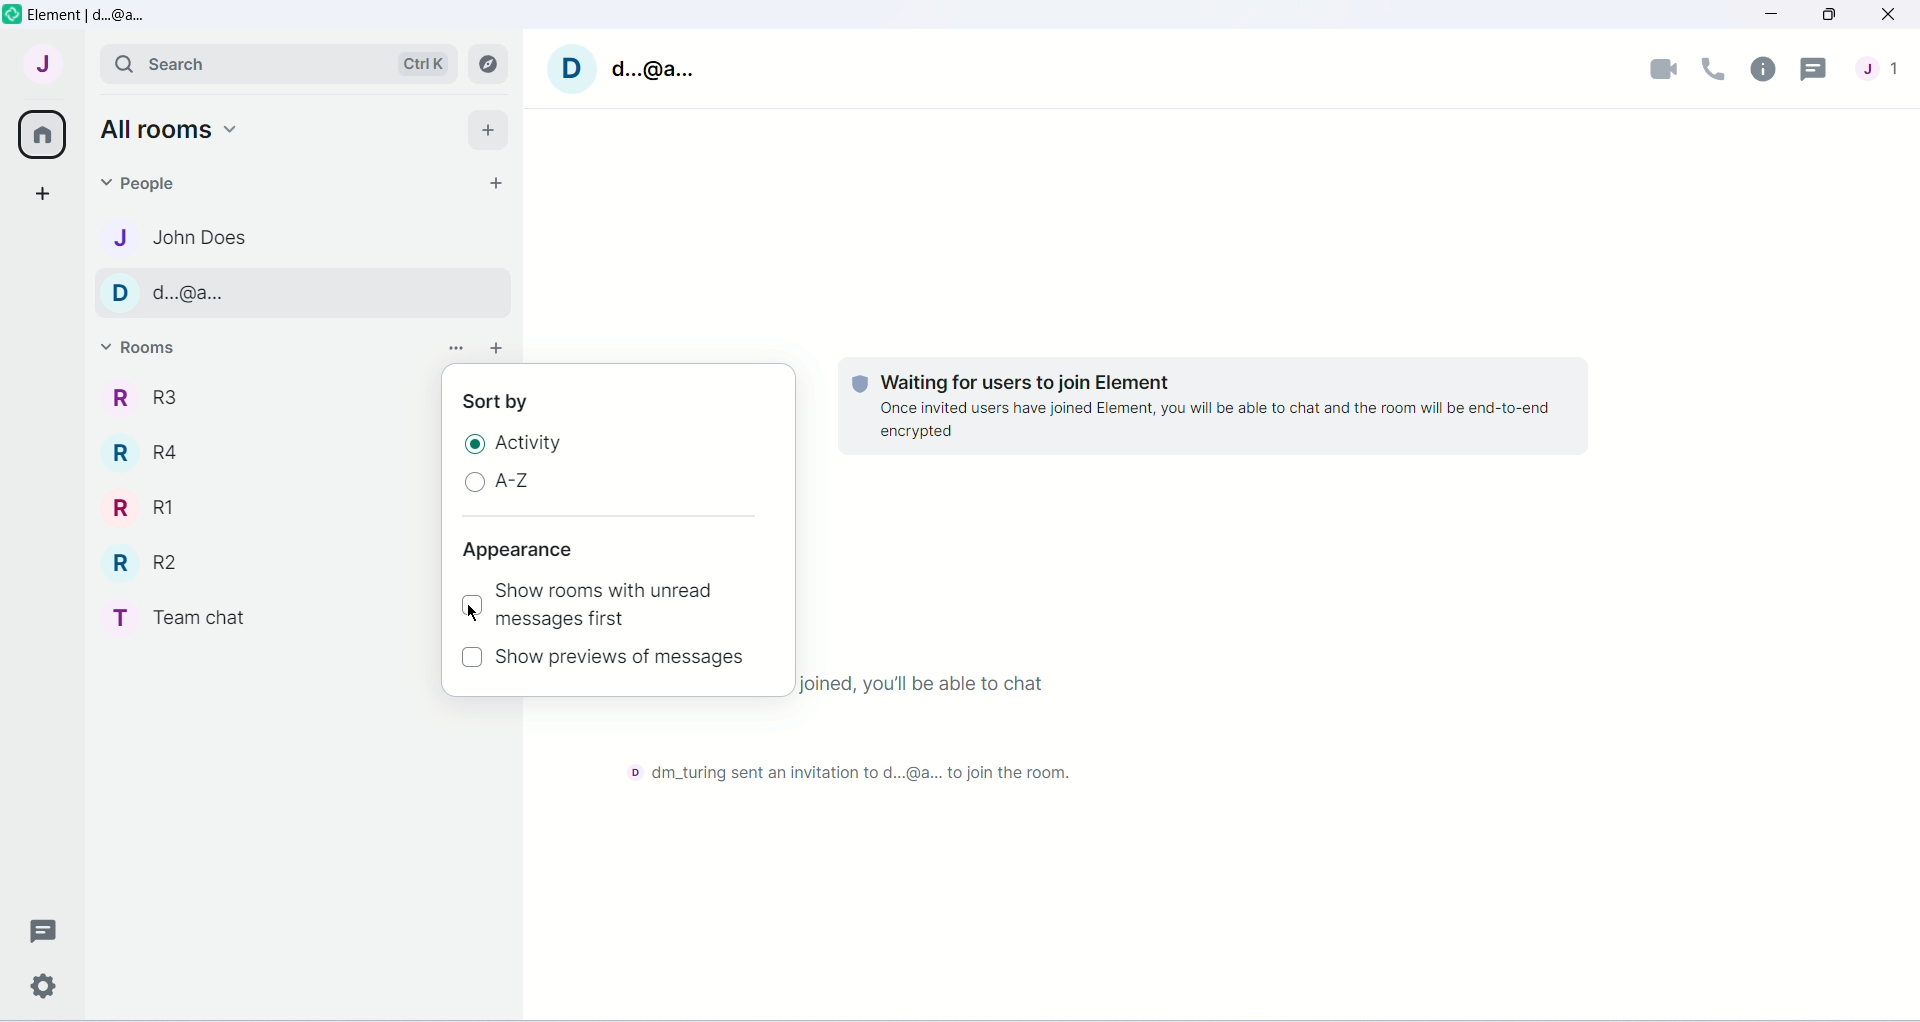  What do you see at coordinates (625, 658) in the screenshot?
I see `Show preview of messages` at bounding box center [625, 658].